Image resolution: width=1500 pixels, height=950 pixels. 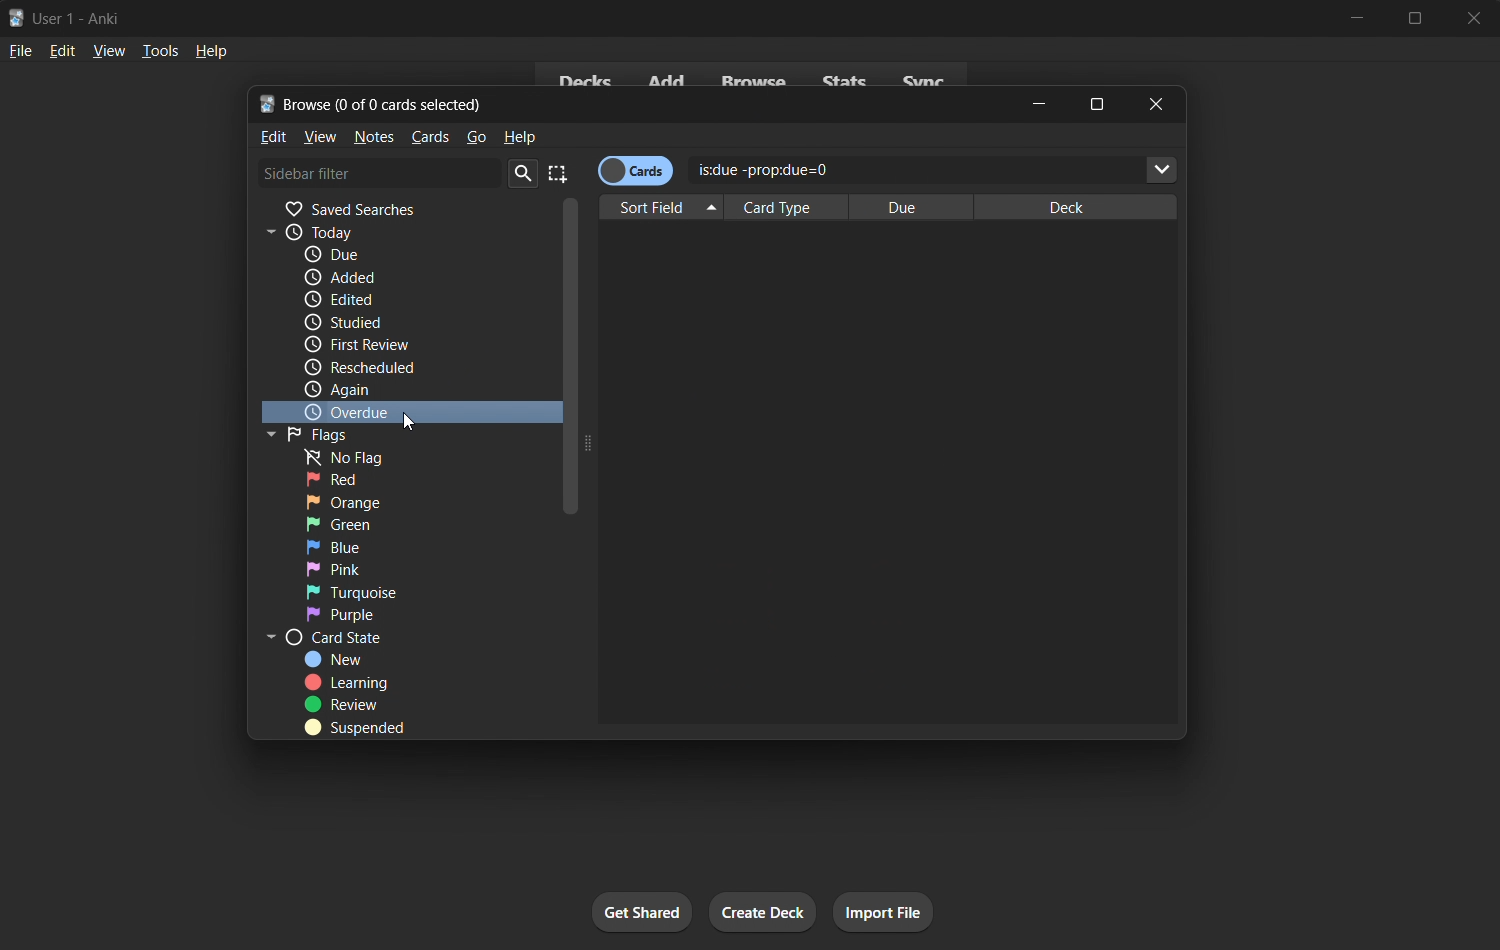 I want to click on help, so click(x=210, y=52).